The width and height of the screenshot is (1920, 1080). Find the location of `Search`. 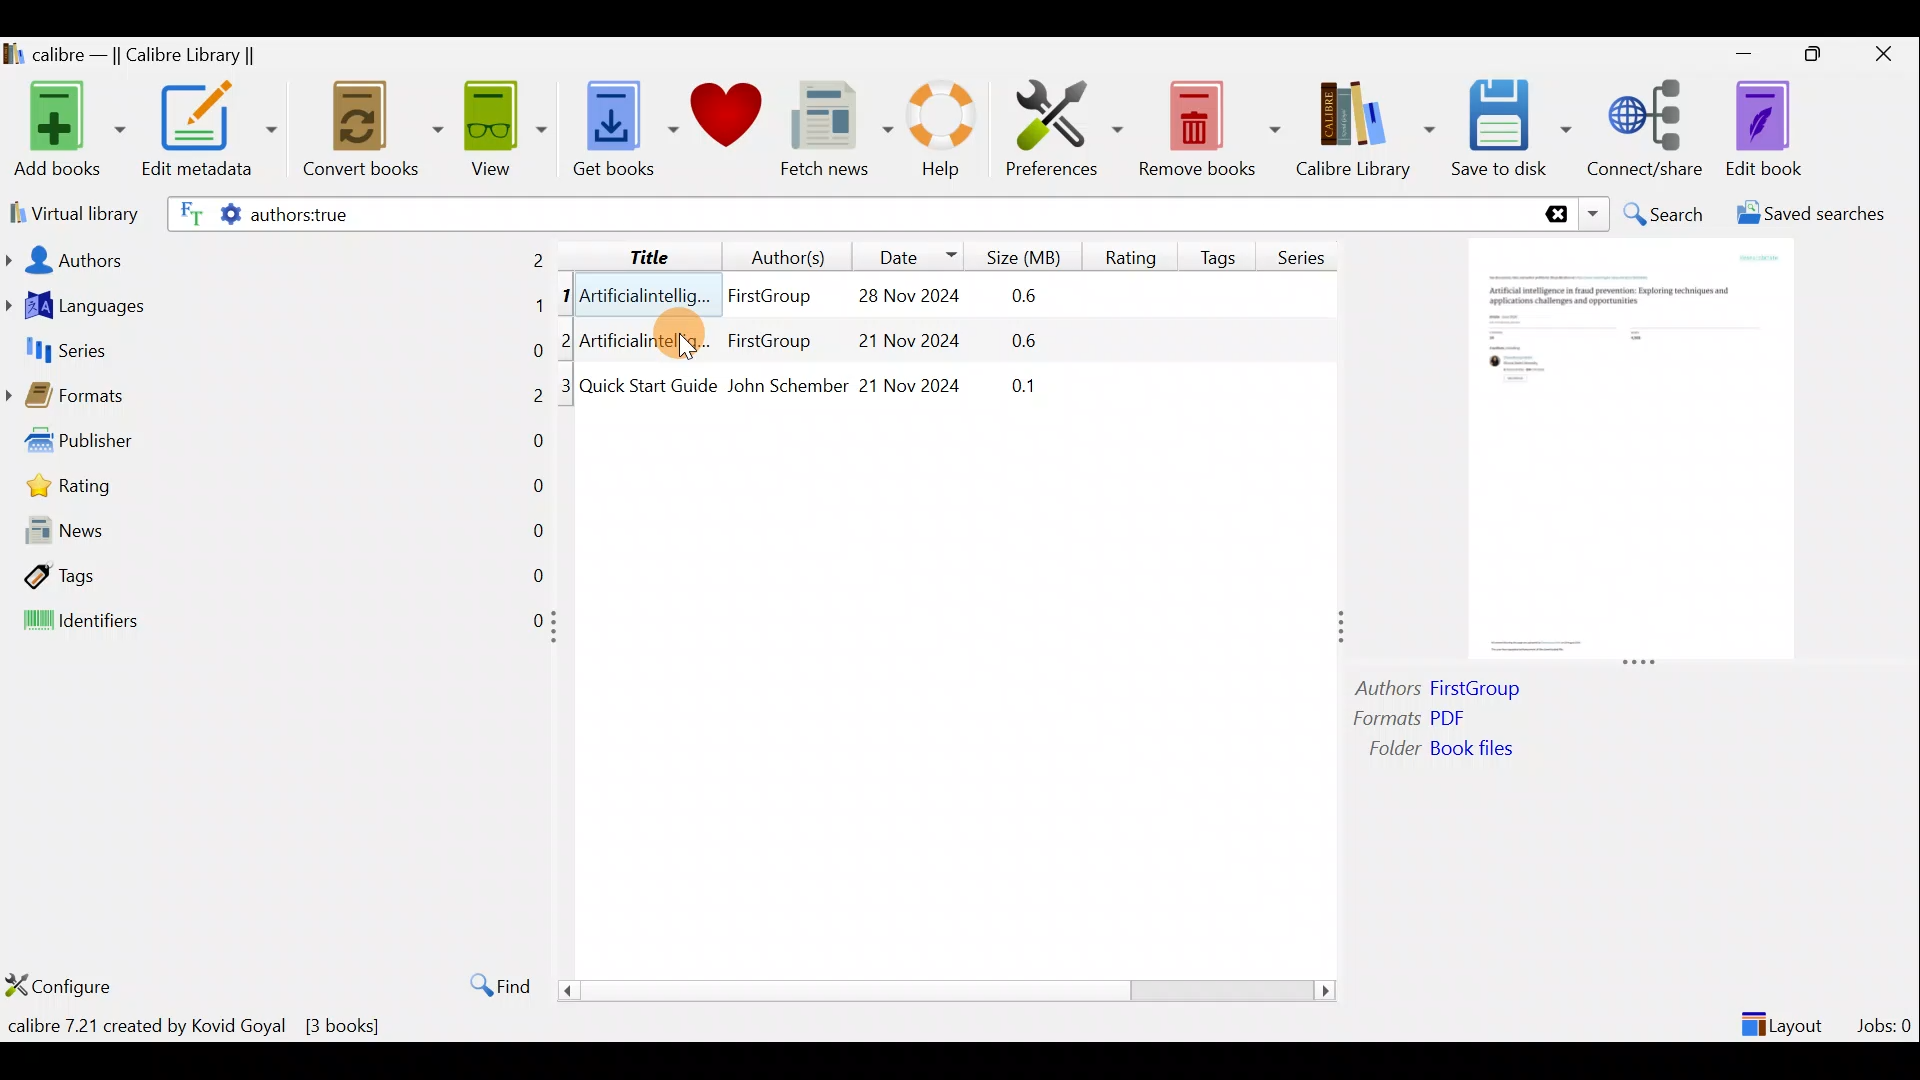

Search is located at coordinates (1666, 214).